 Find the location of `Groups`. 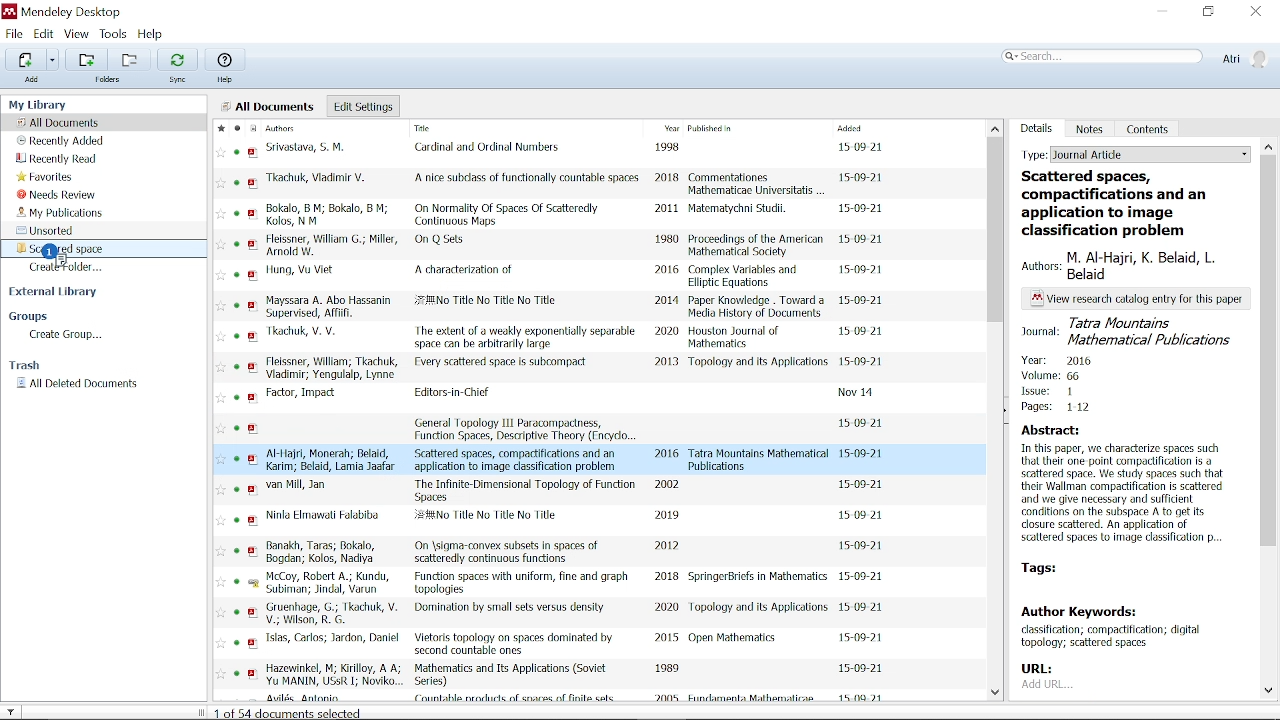

Groups is located at coordinates (30, 317).